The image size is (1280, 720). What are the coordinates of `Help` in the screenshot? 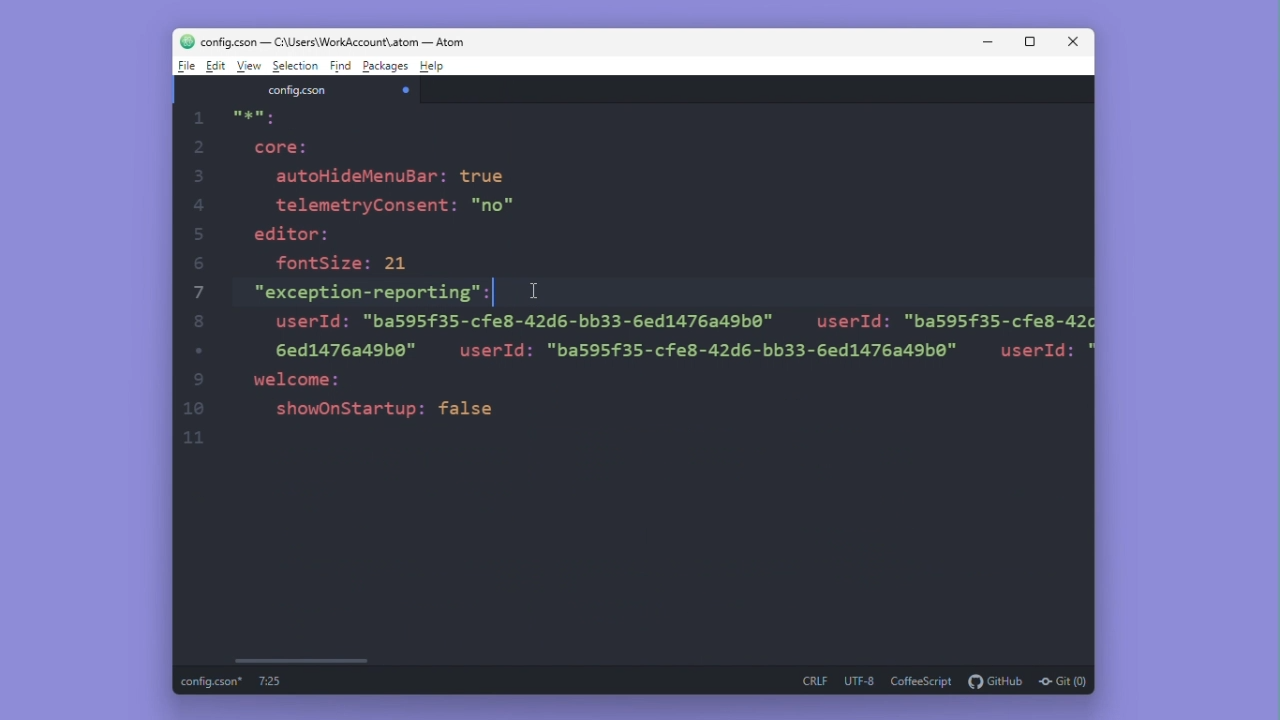 It's located at (432, 65).